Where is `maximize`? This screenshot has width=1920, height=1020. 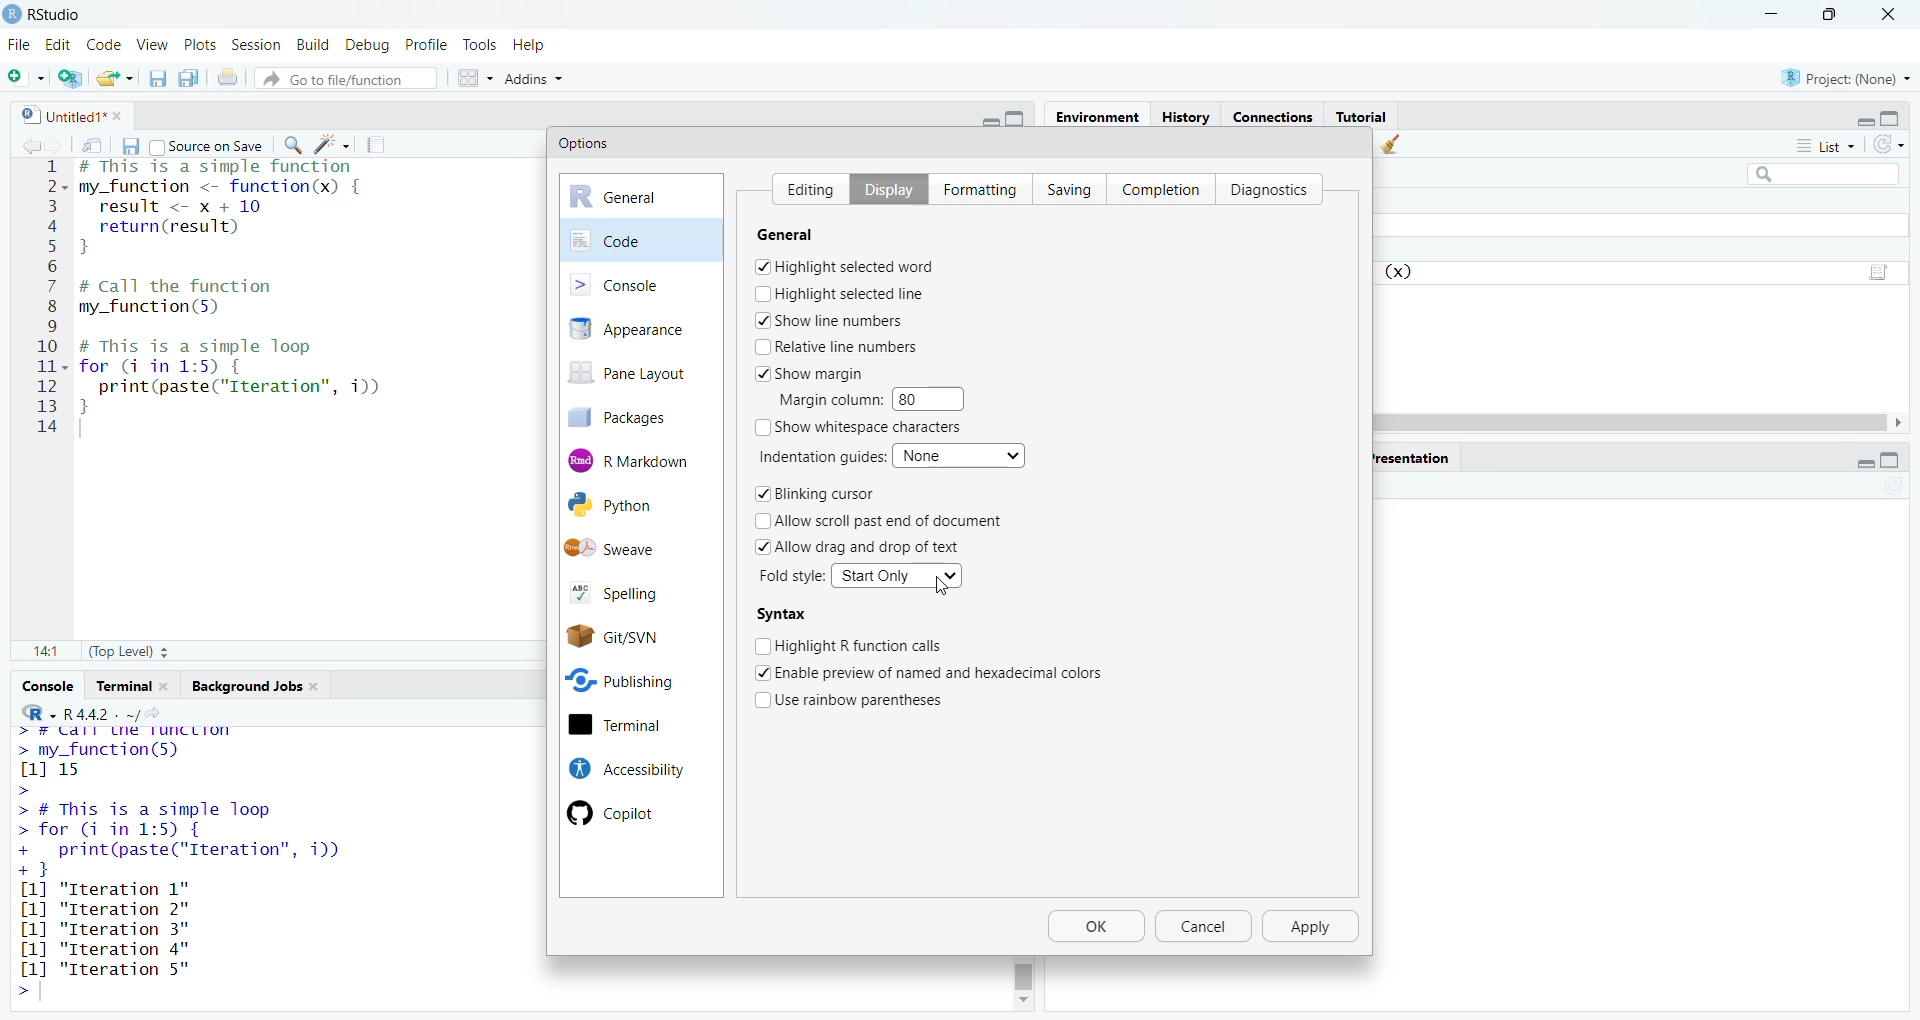
maximize is located at coordinates (1901, 461).